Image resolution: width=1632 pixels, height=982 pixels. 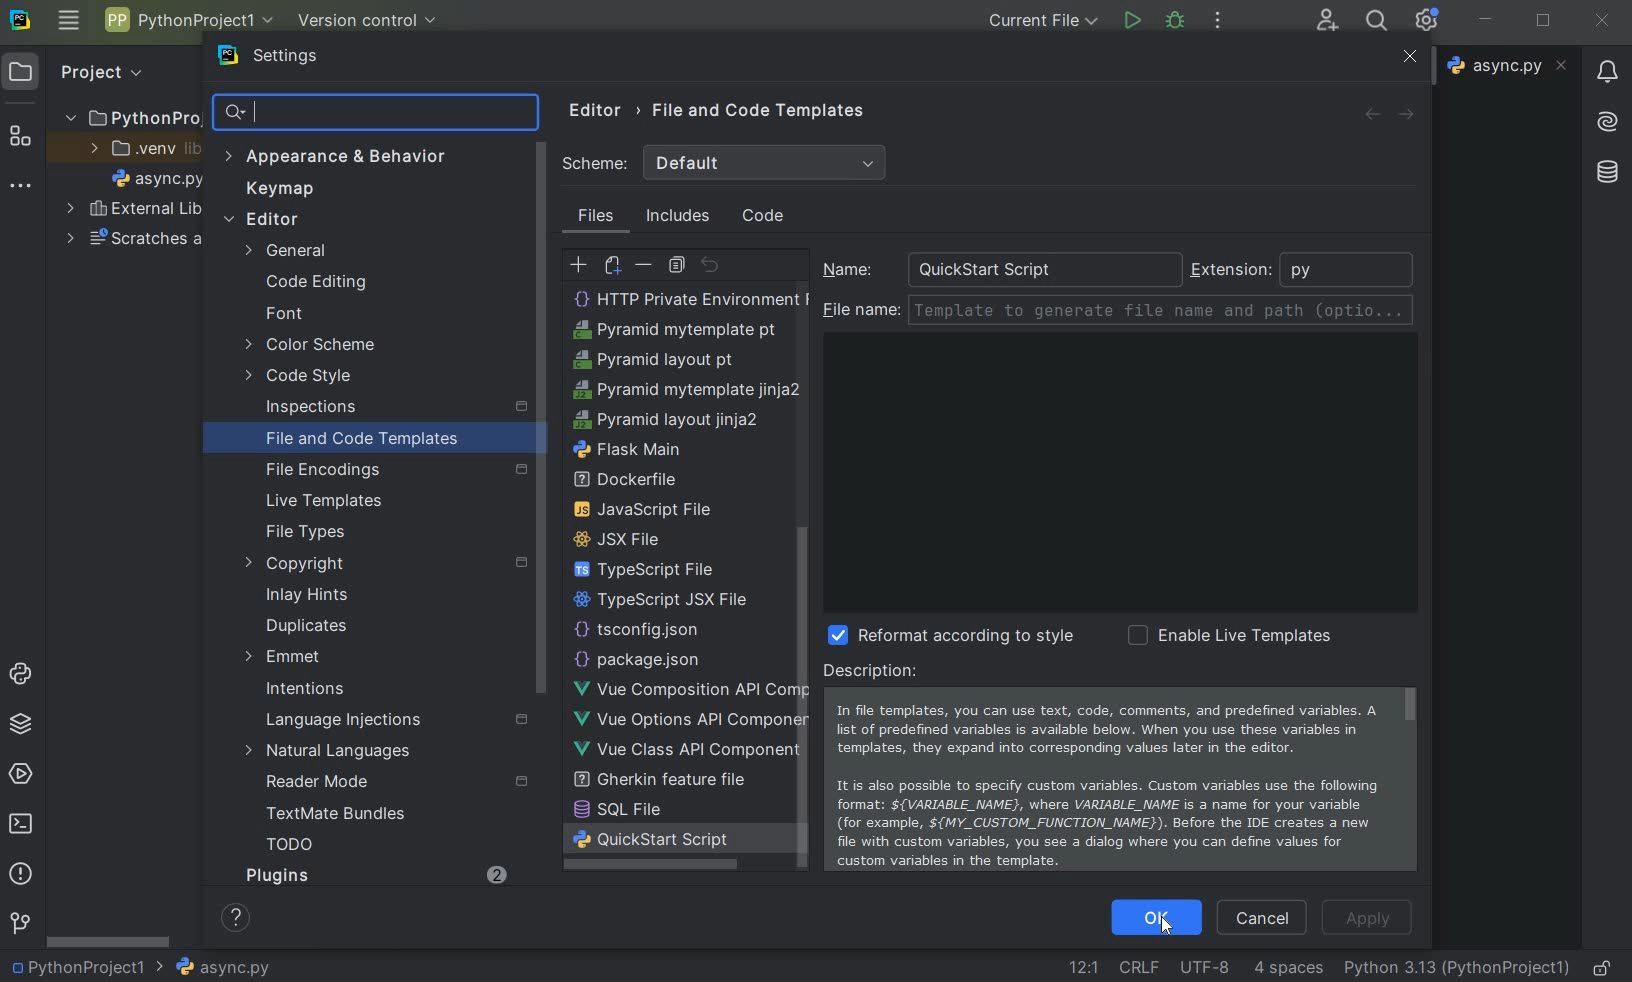 I want to click on database, so click(x=1608, y=178).